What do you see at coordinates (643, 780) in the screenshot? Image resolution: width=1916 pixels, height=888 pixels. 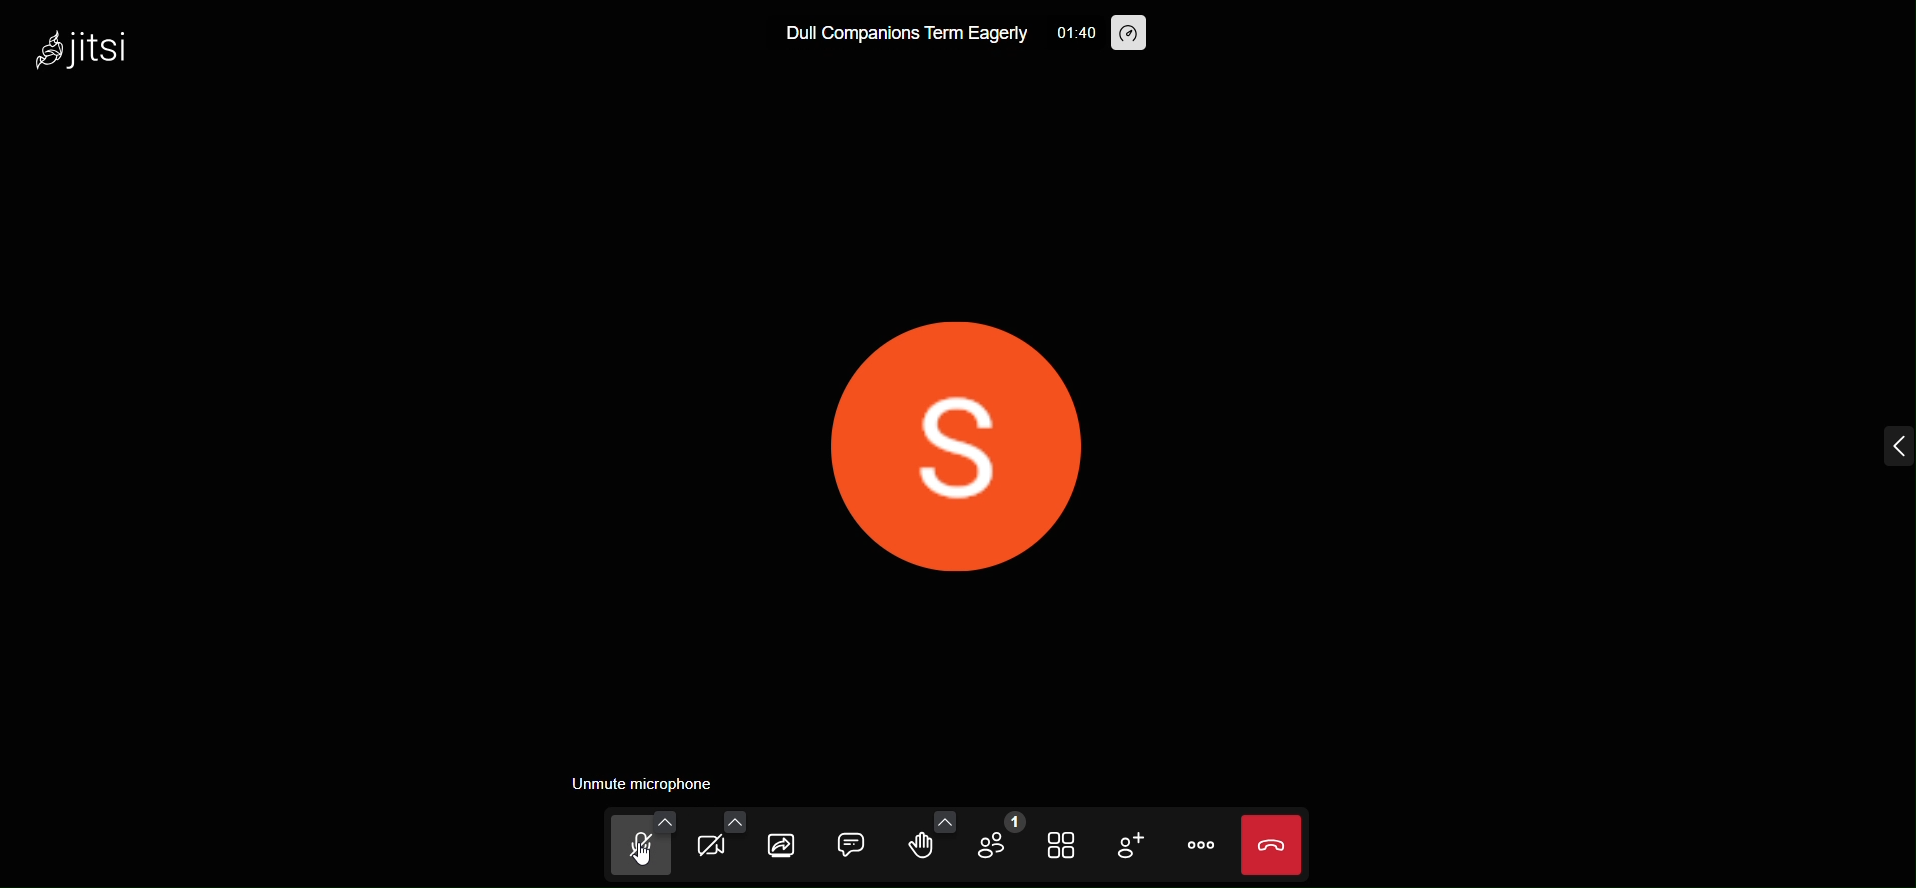 I see `unmute microphone` at bounding box center [643, 780].